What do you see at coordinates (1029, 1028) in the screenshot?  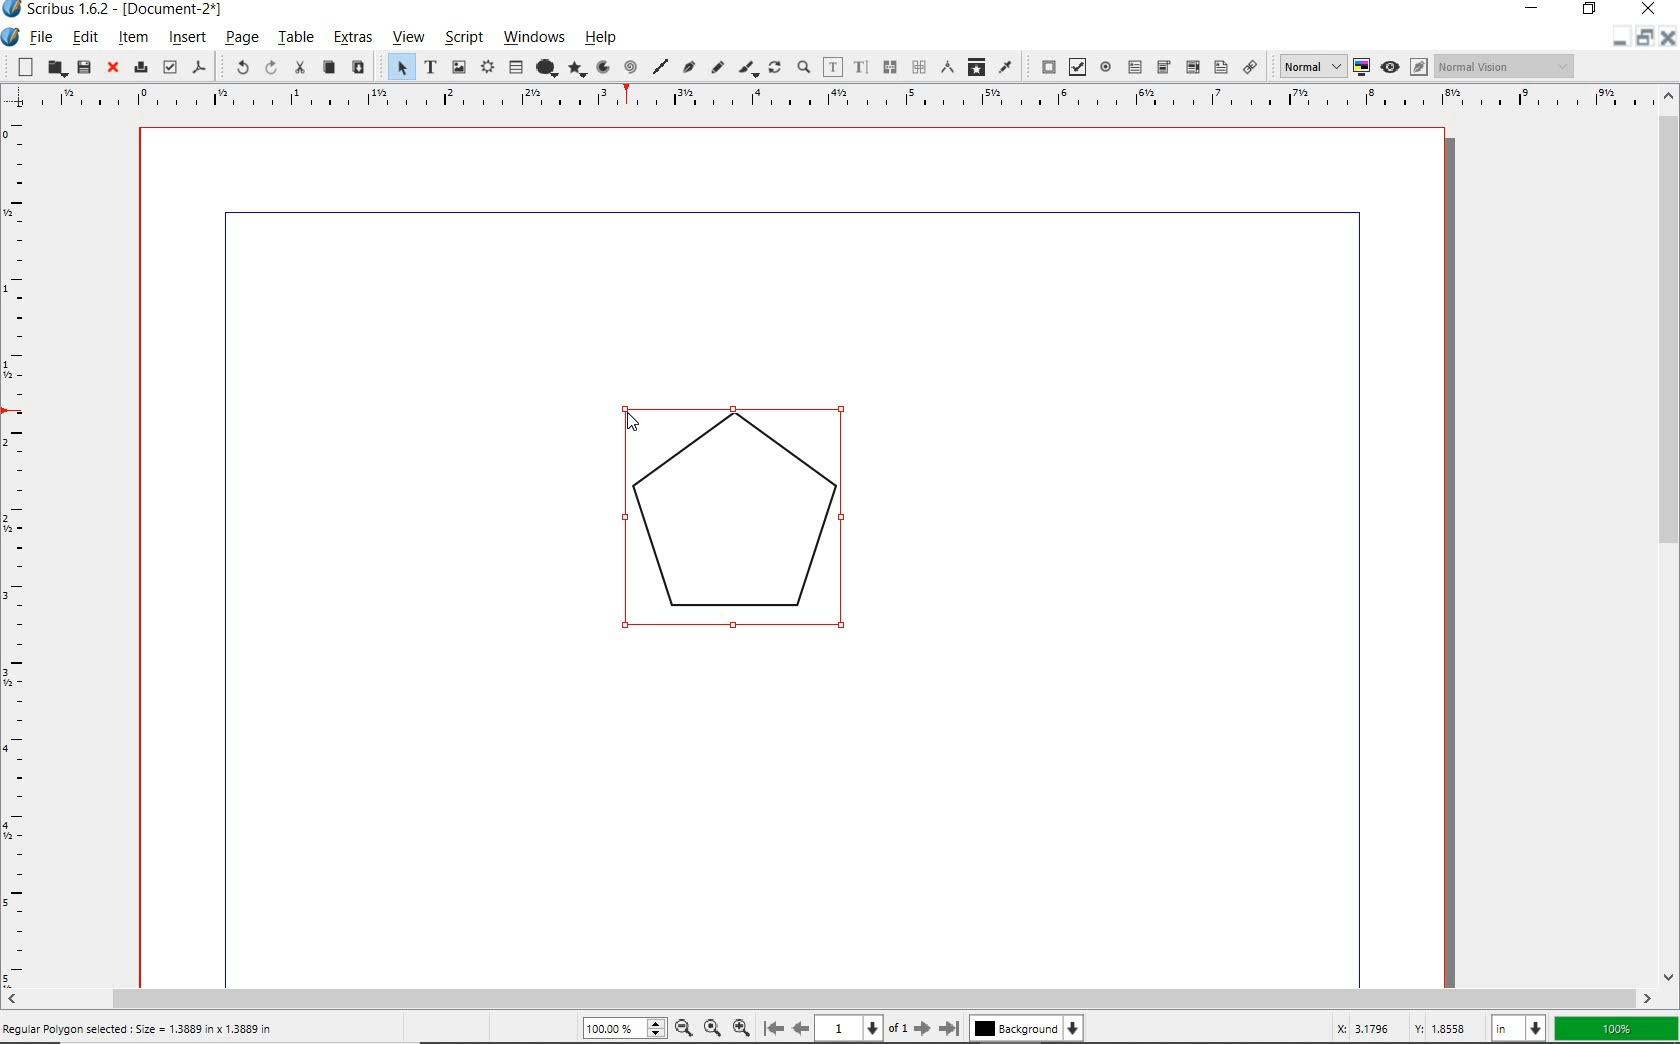 I see `Background` at bounding box center [1029, 1028].